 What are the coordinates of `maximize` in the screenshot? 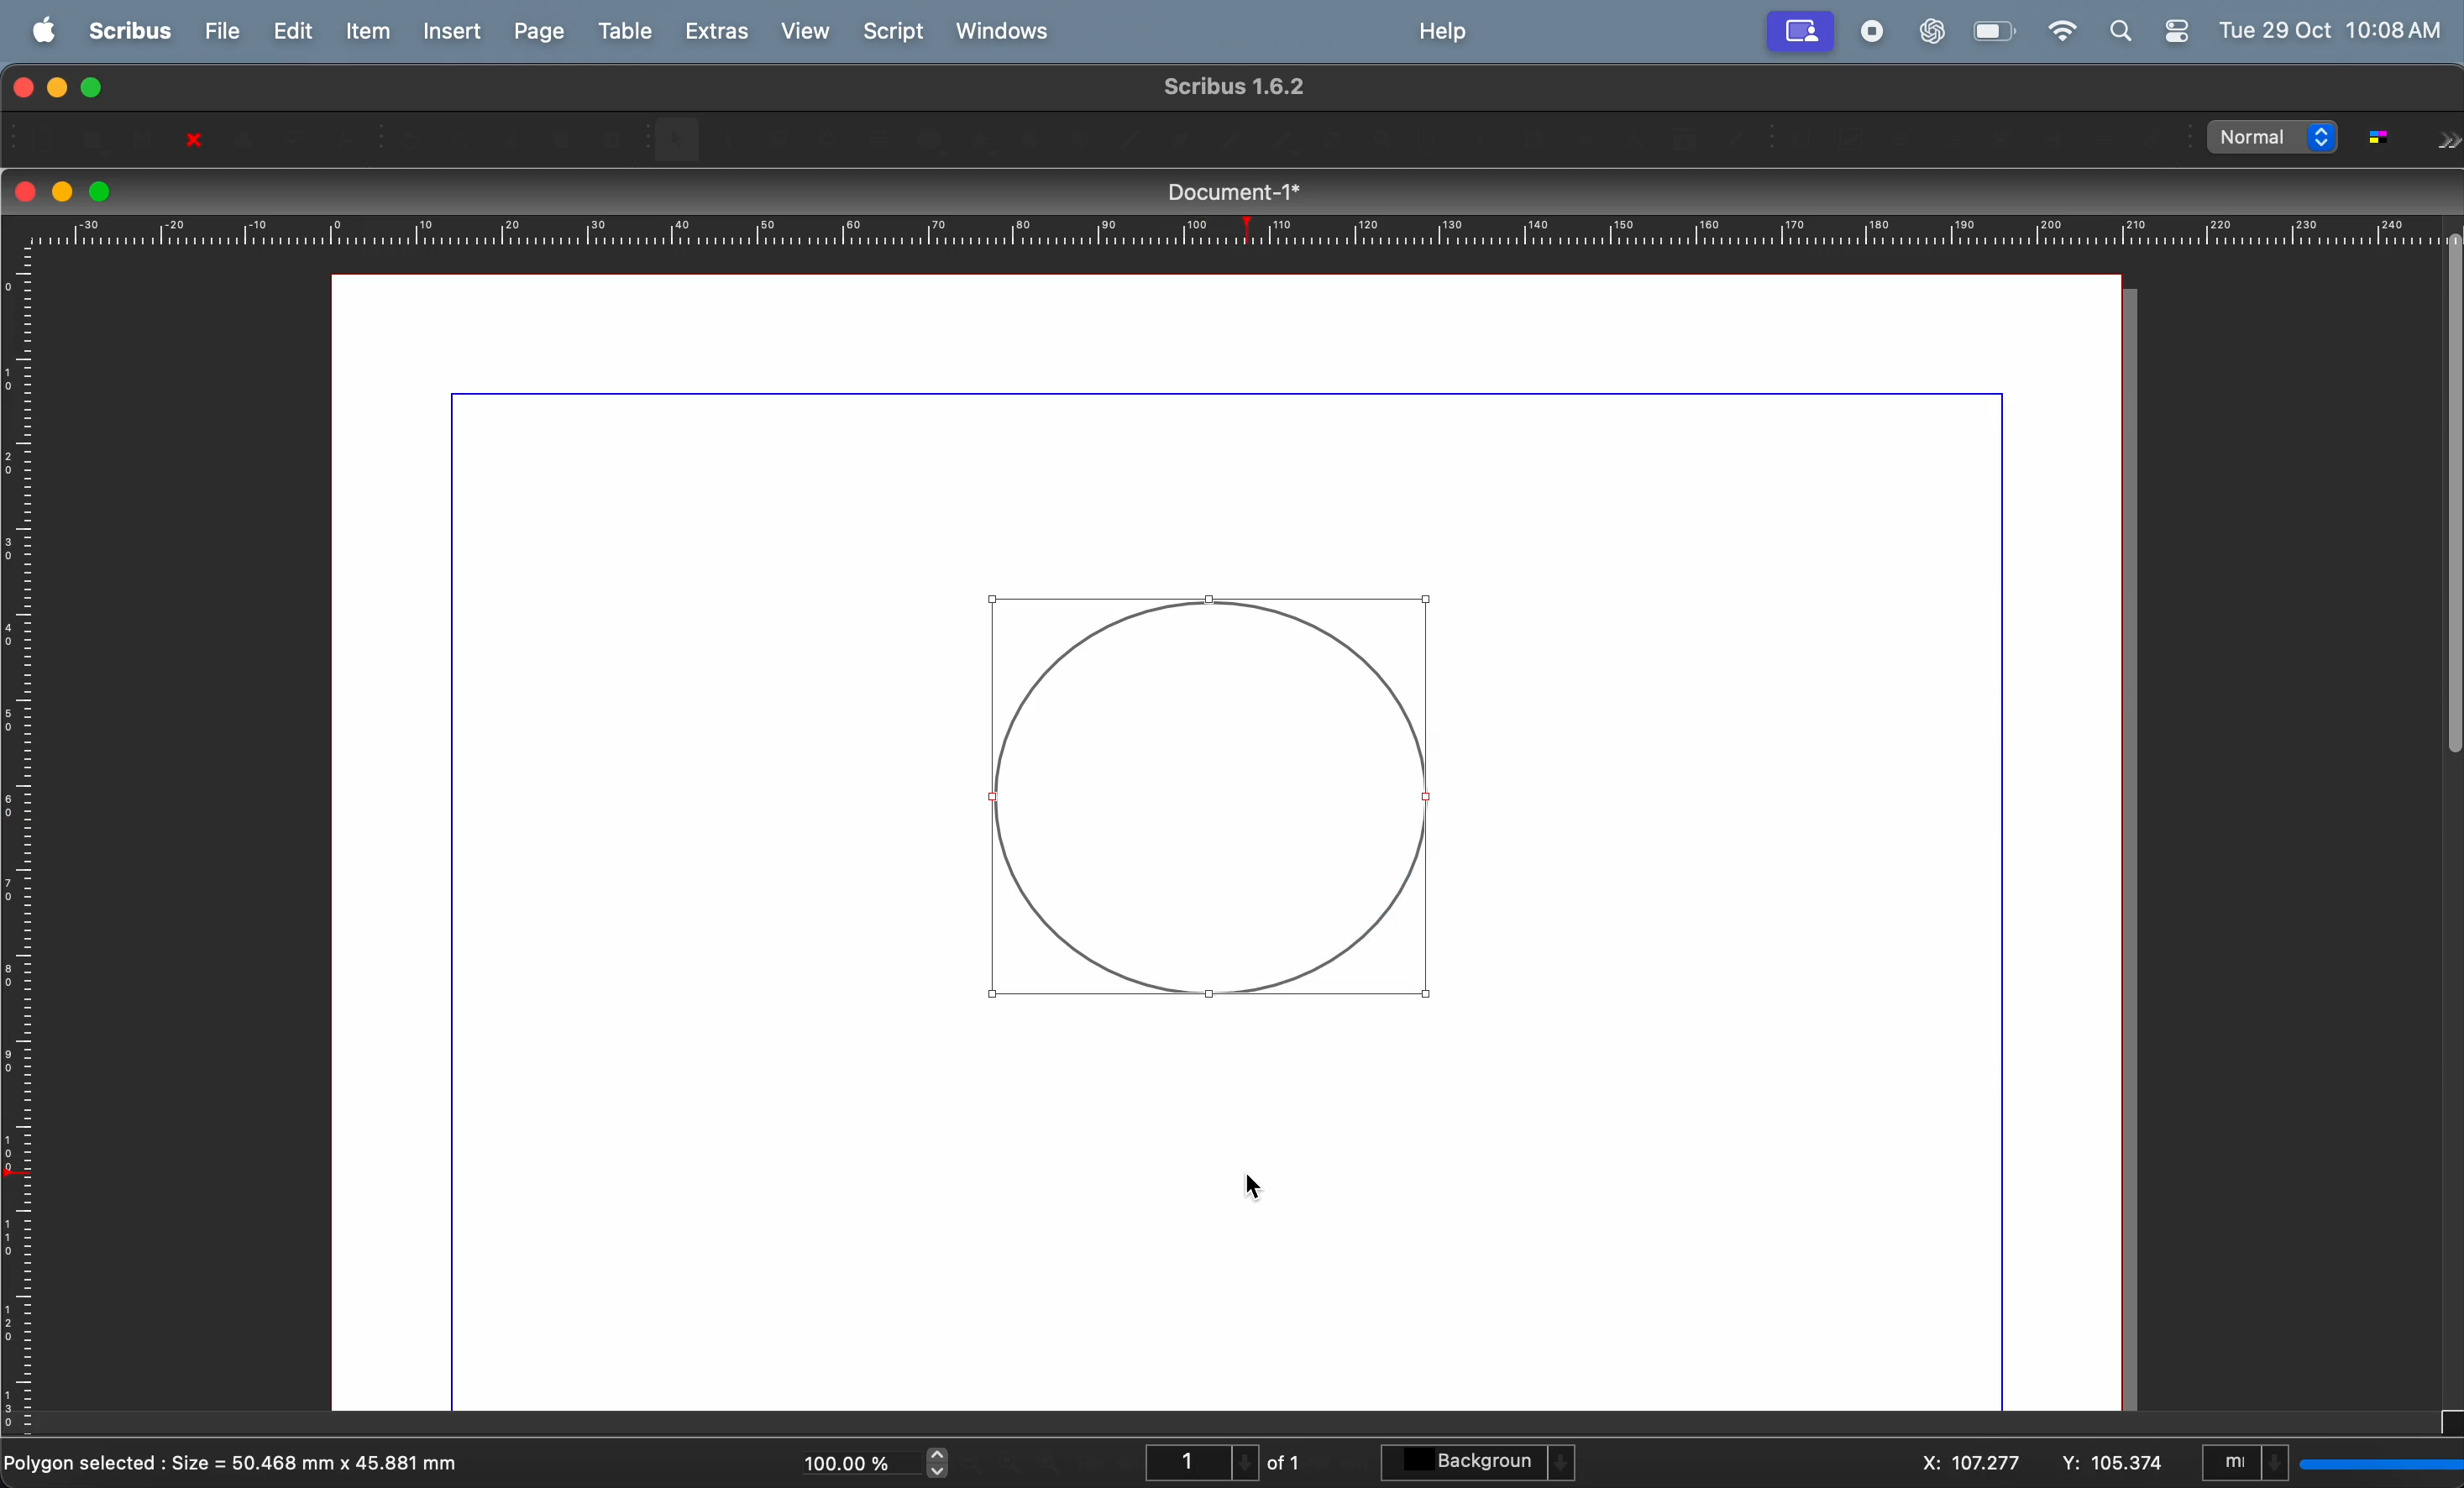 It's located at (99, 88).